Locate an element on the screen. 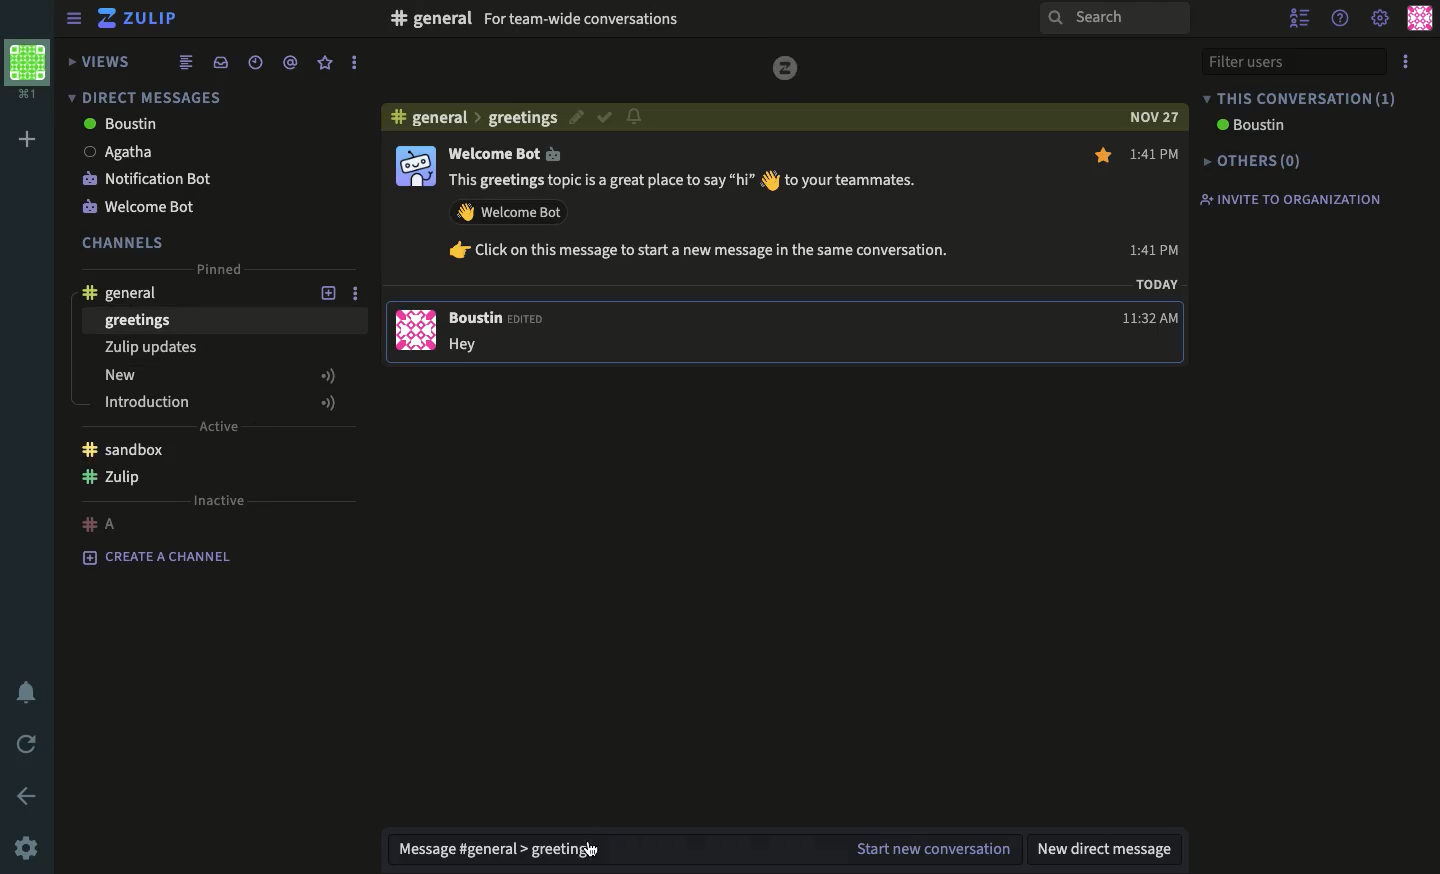 The height and width of the screenshot is (874, 1440). general is located at coordinates (122, 294).